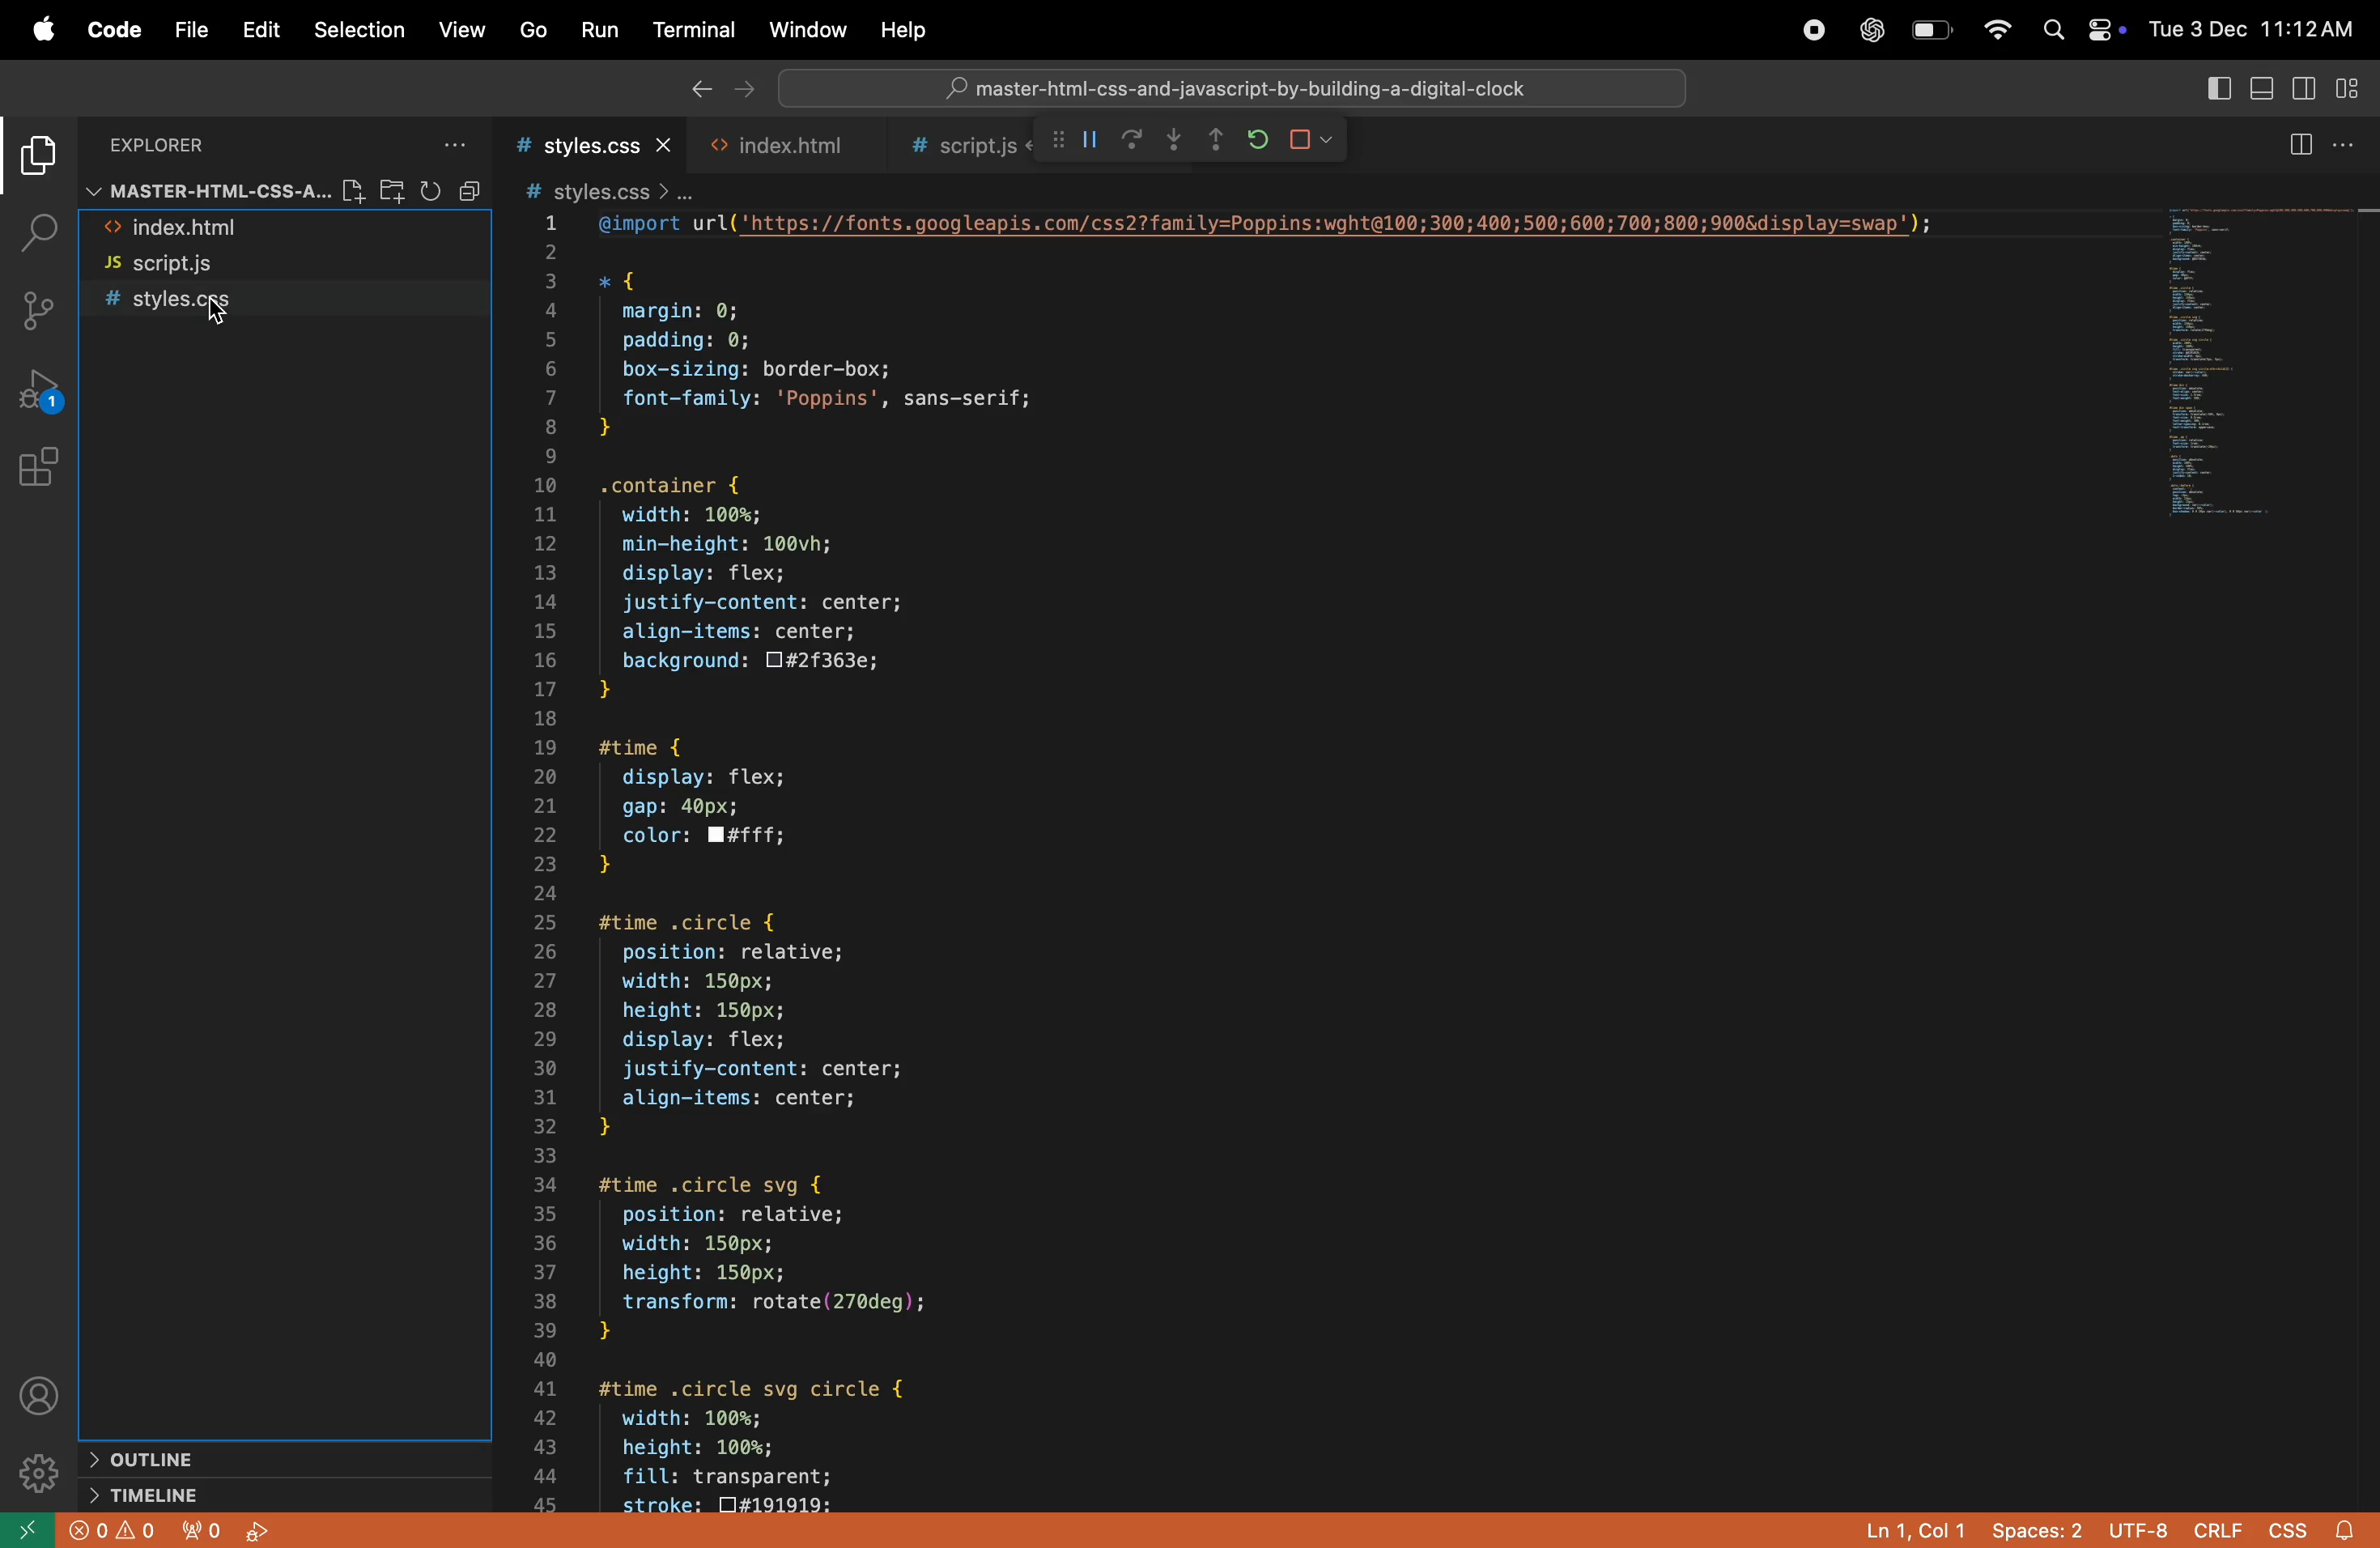  I want to click on help, so click(902, 27).